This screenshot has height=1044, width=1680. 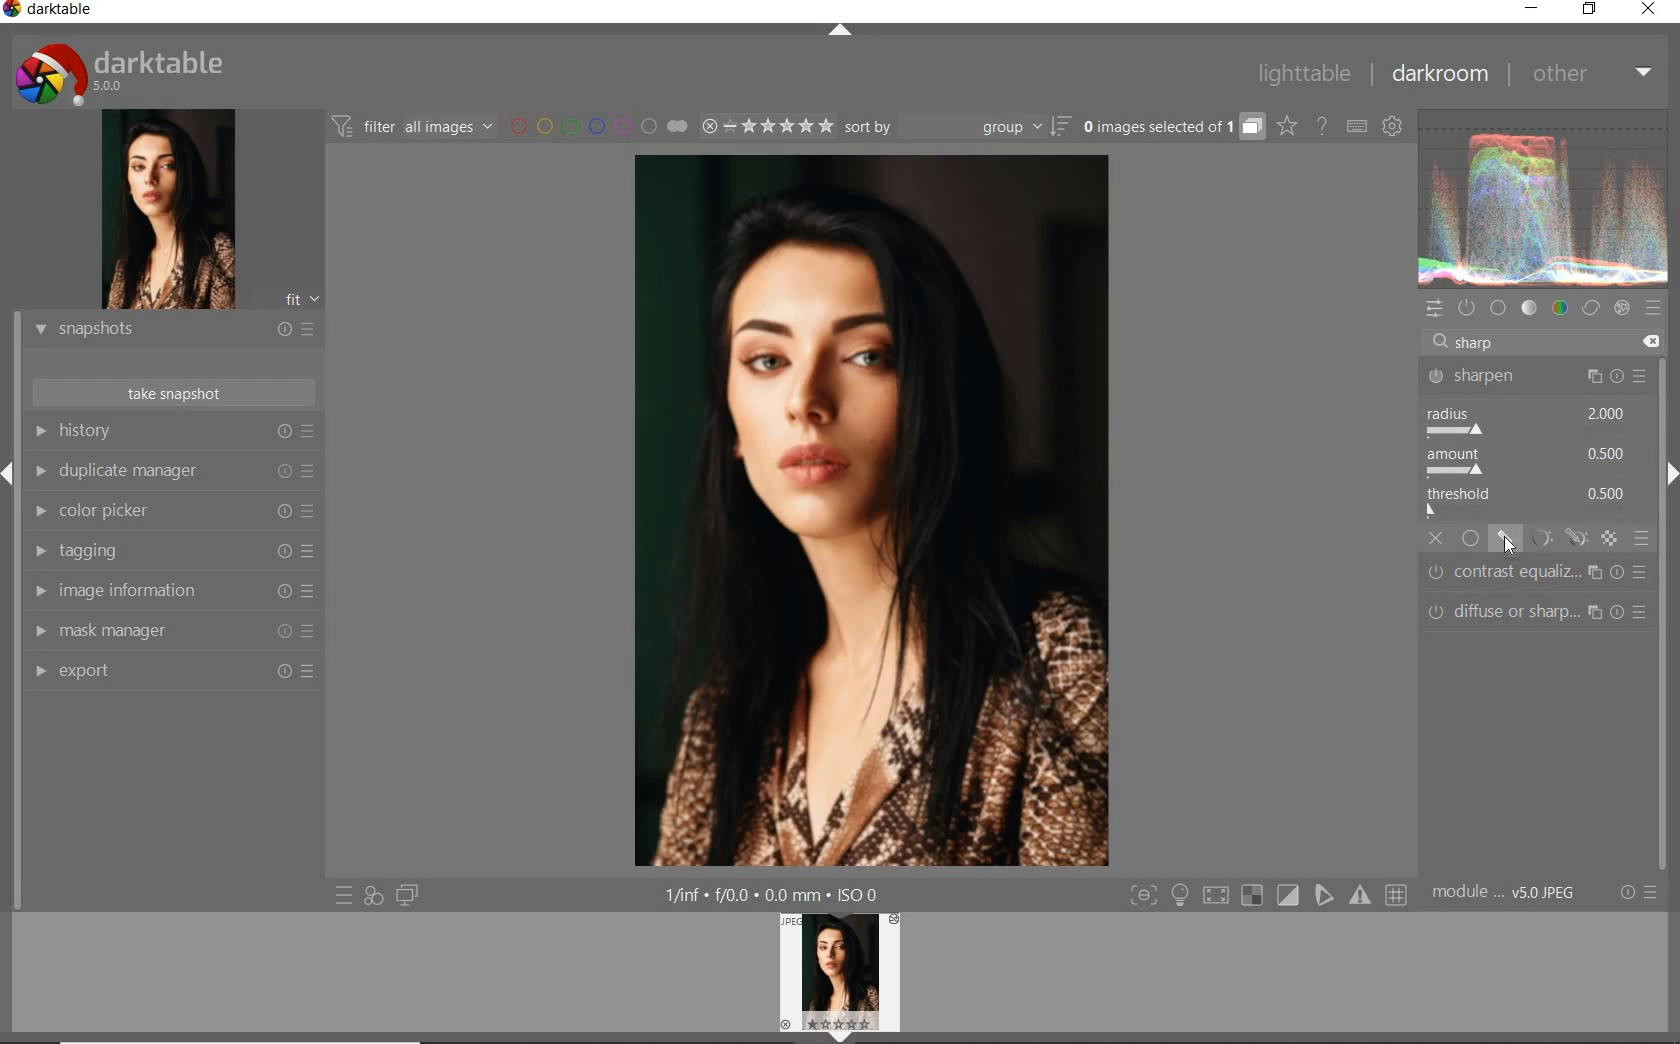 I want to click on range ratings for selected images, so click(x=749, y=128).